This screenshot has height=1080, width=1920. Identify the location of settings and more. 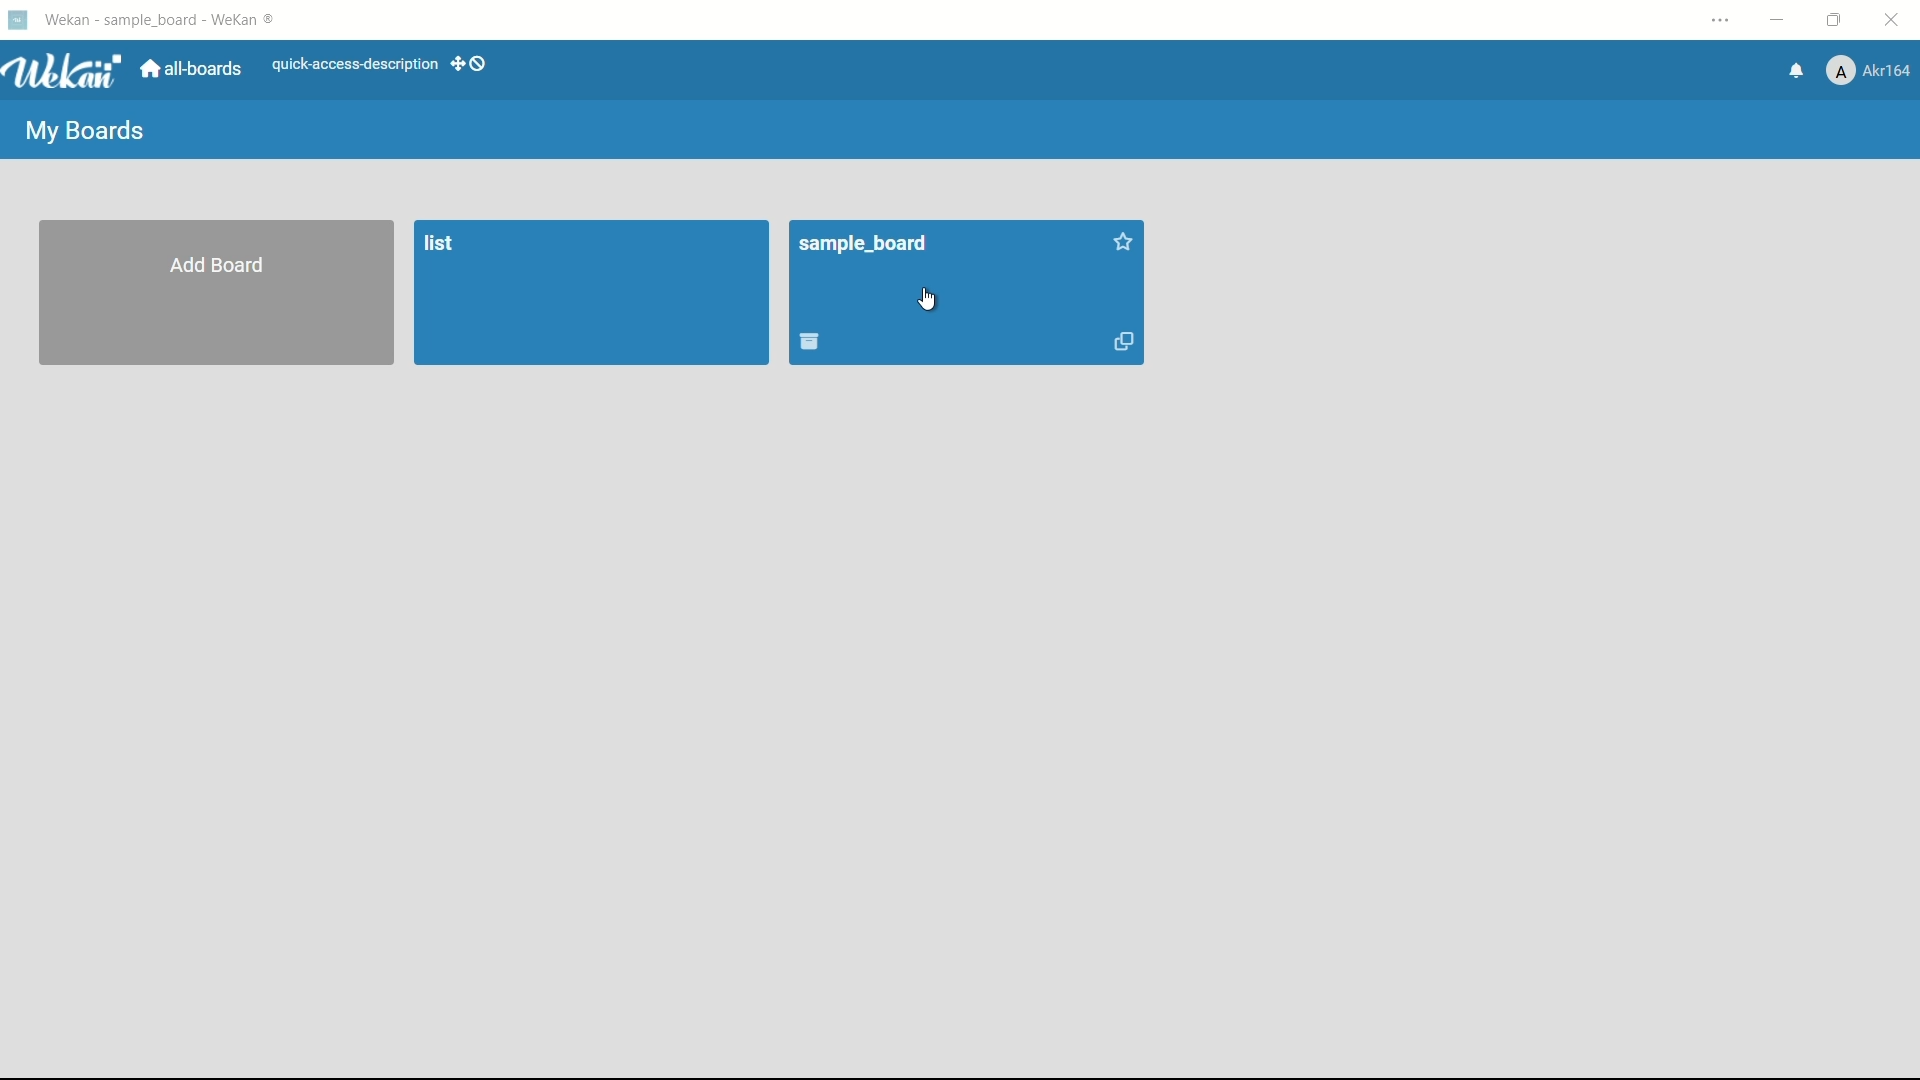
(1717, 21).